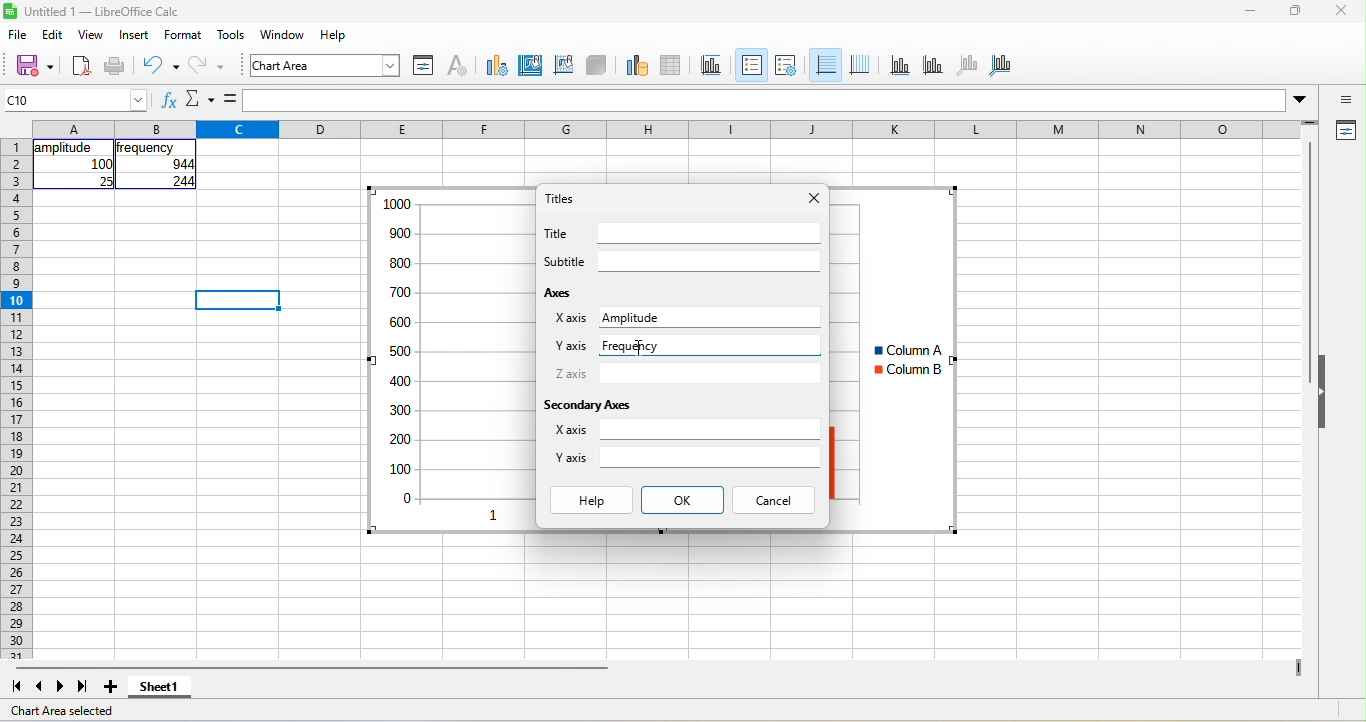  What do you see at coordinates (710, 457) in the screenshot?
I see `Input for secondary y axis` at bounding box center [710, 457].